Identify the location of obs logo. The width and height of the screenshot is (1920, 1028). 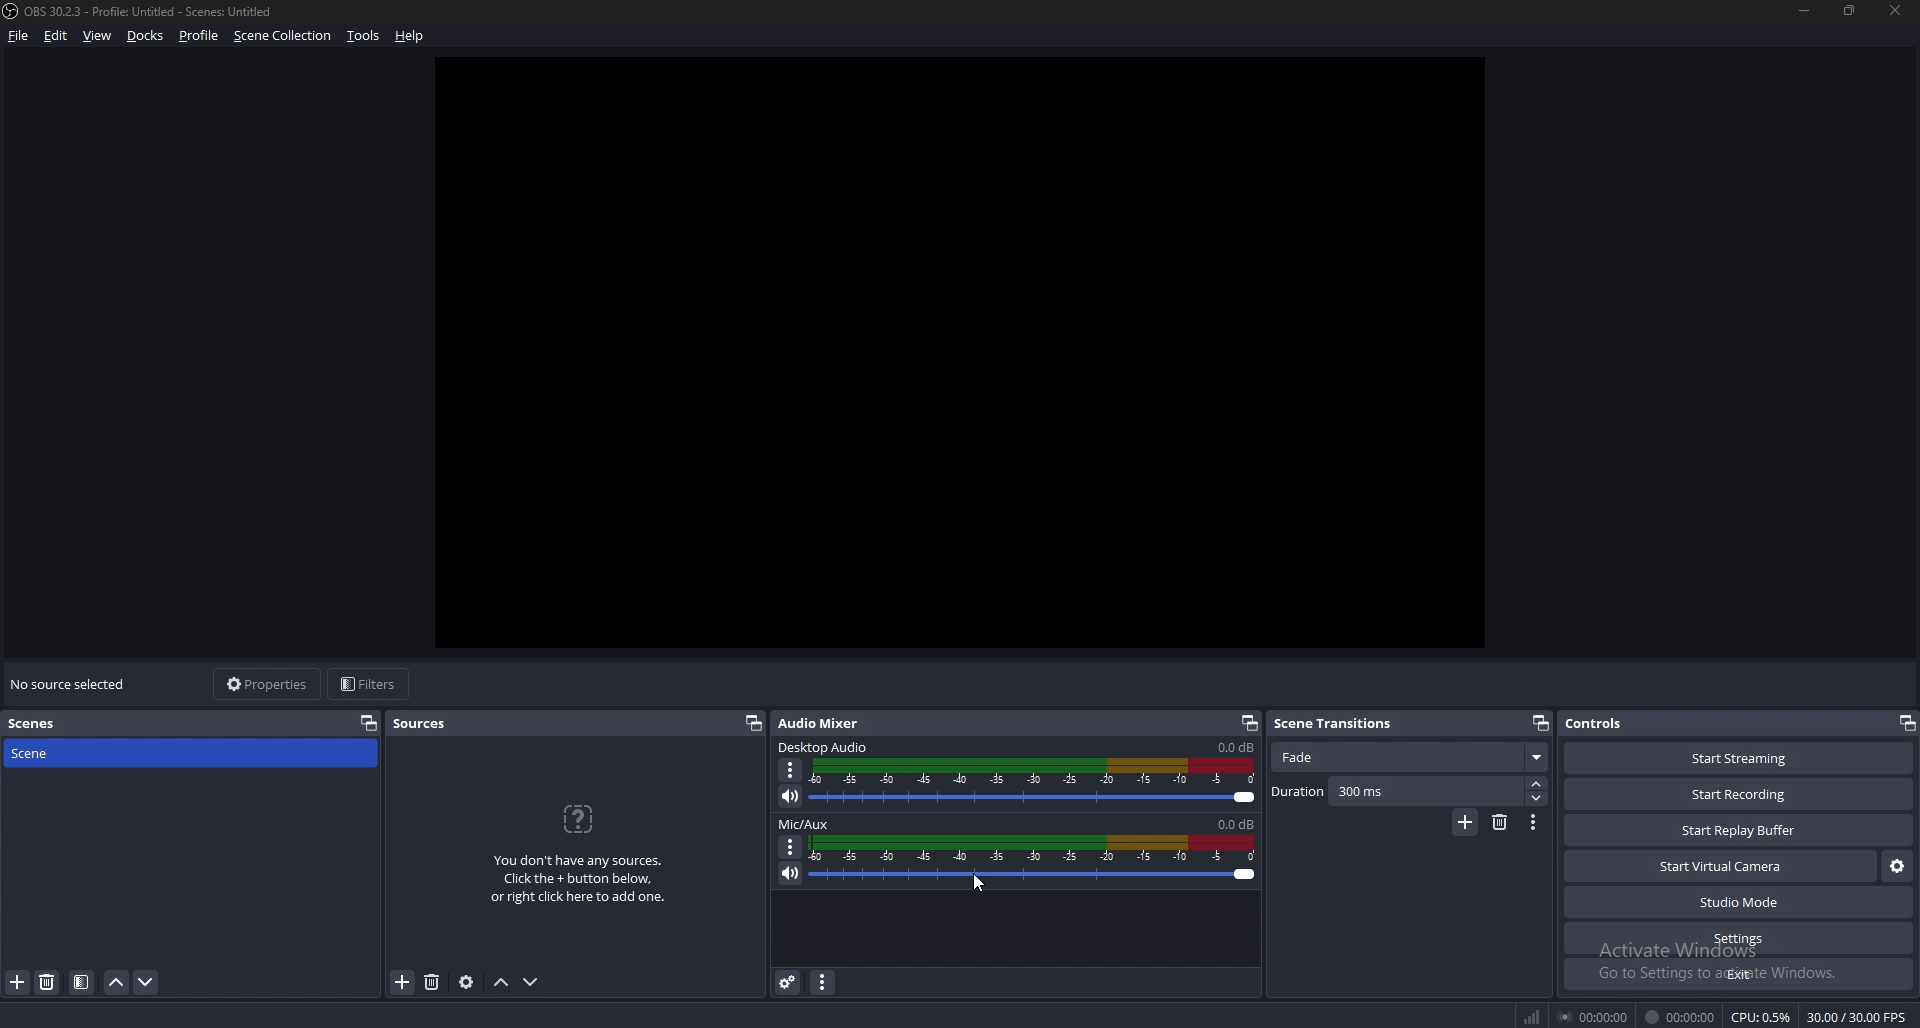
(12, 10).